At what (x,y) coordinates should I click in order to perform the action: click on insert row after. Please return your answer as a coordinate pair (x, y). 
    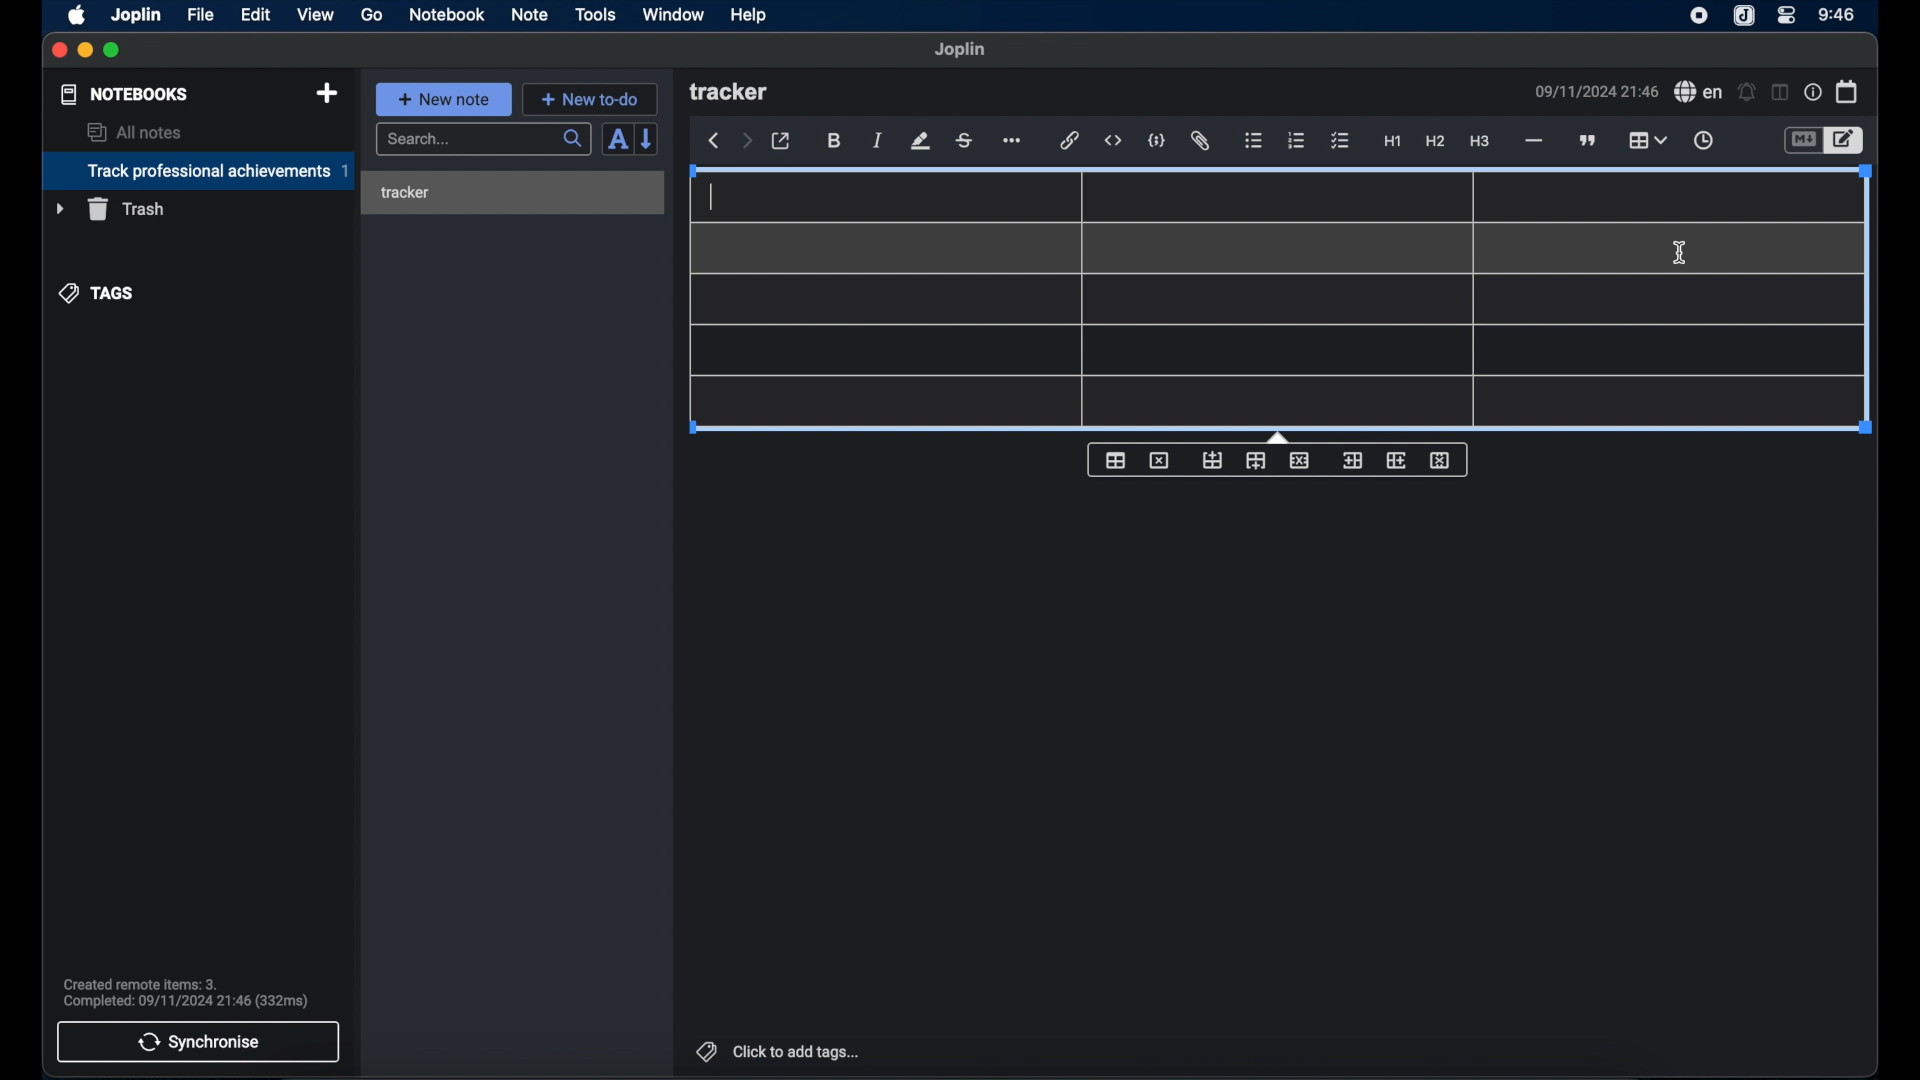
    Looking at the image, I should click on (1256, 461).